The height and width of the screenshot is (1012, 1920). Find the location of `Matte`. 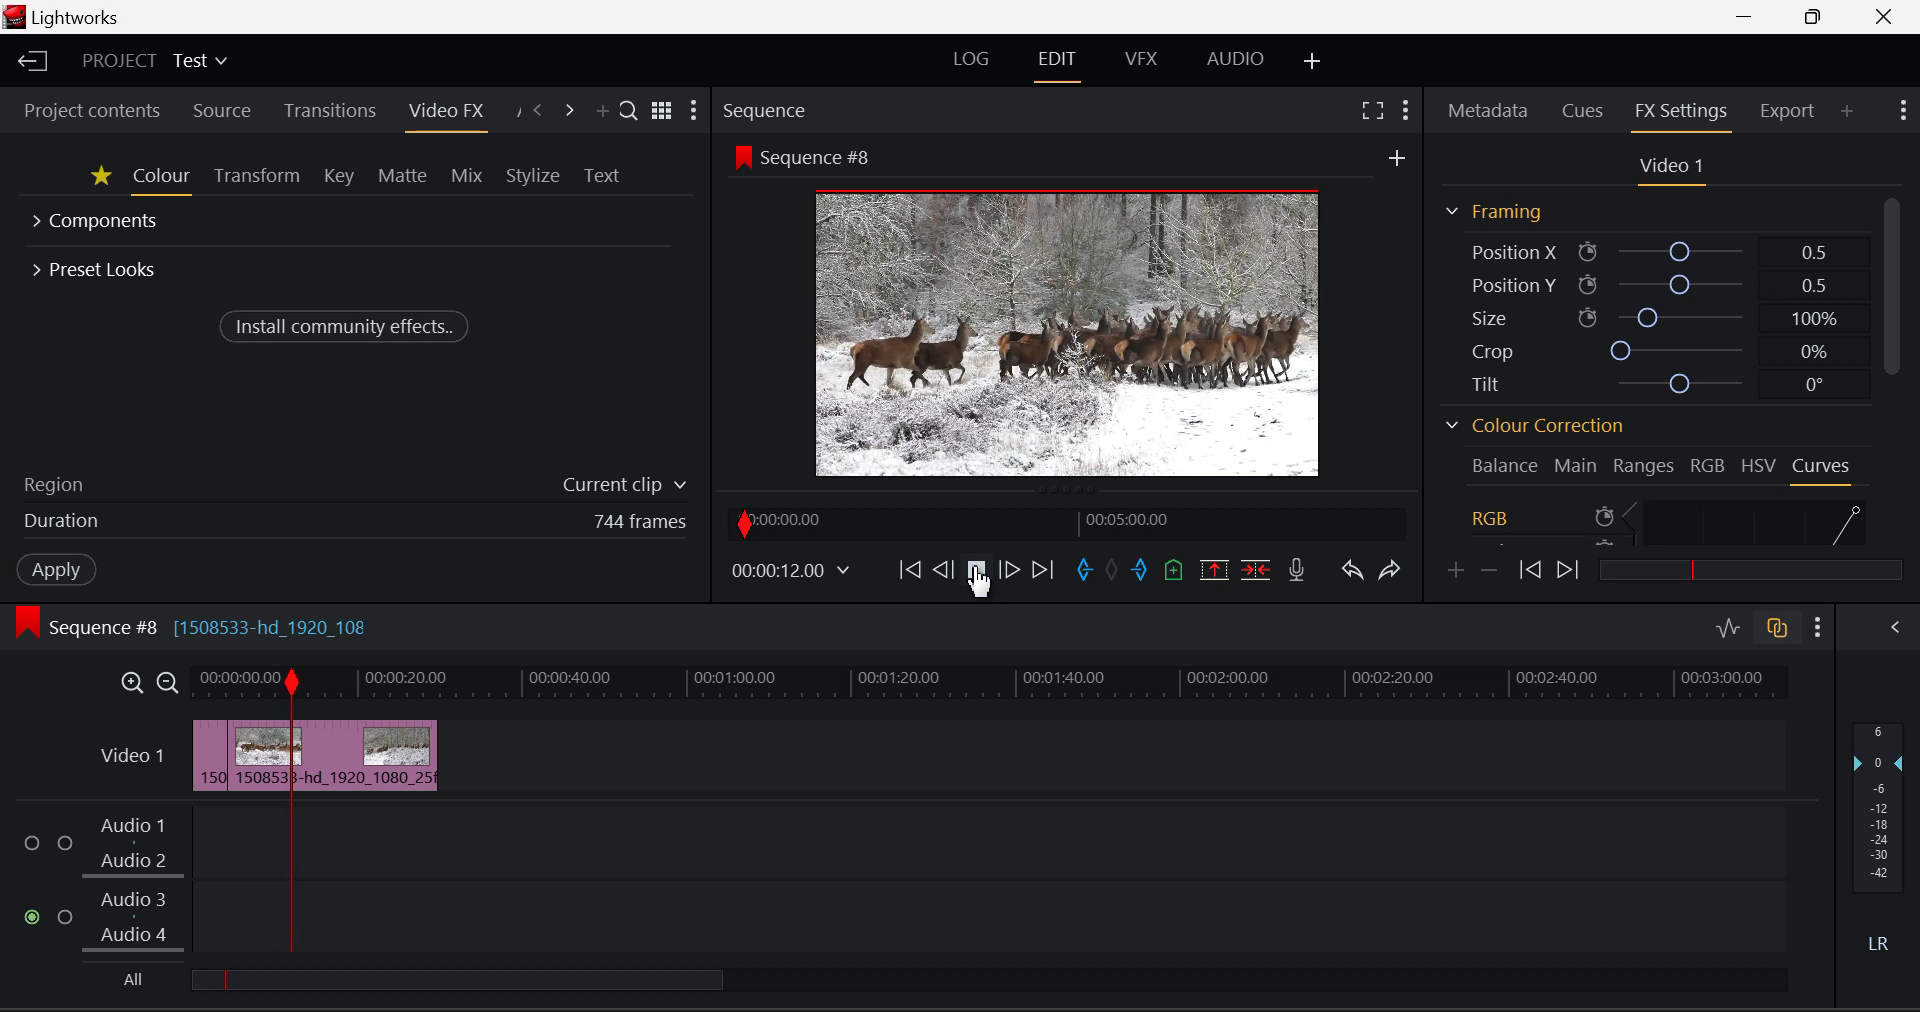

Matte is located at coordinates (403, 178).